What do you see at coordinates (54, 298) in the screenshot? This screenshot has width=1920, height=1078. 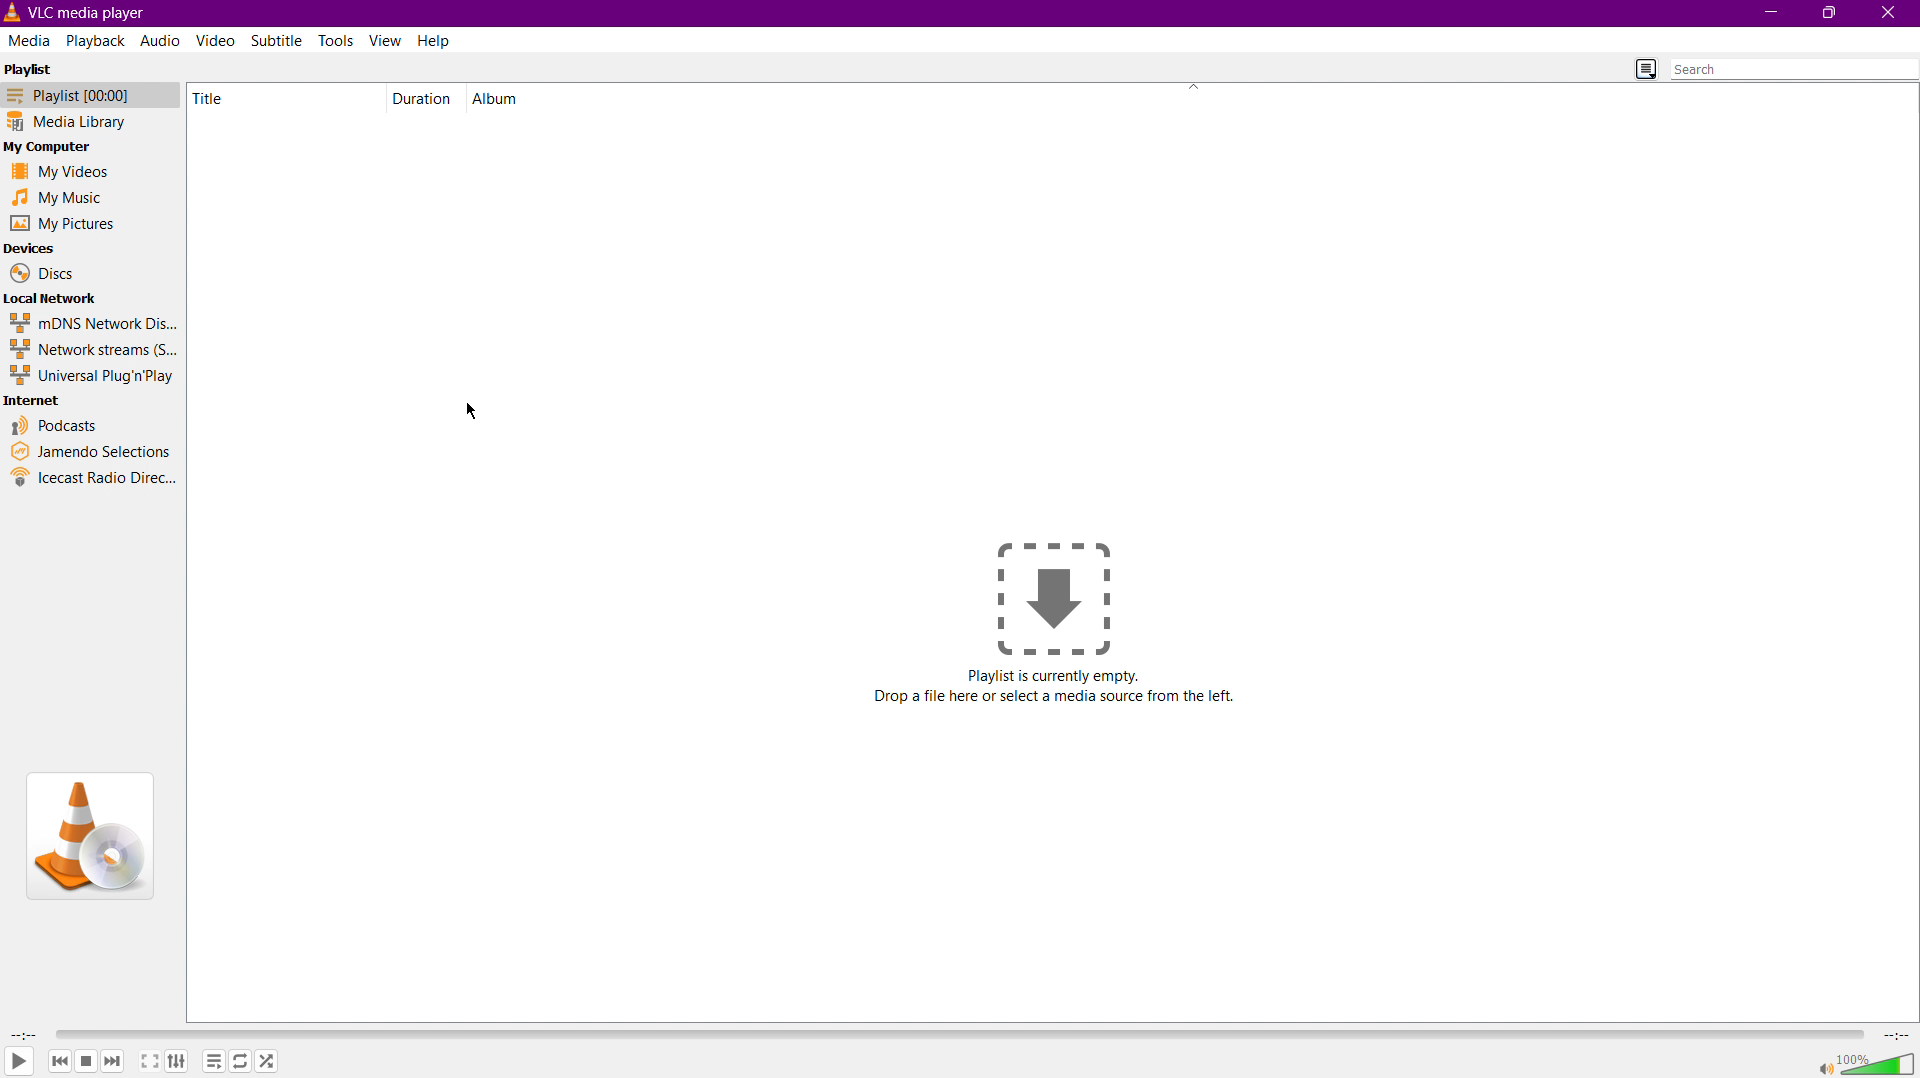 I see `Local Network` at bounding box center [54, 298].